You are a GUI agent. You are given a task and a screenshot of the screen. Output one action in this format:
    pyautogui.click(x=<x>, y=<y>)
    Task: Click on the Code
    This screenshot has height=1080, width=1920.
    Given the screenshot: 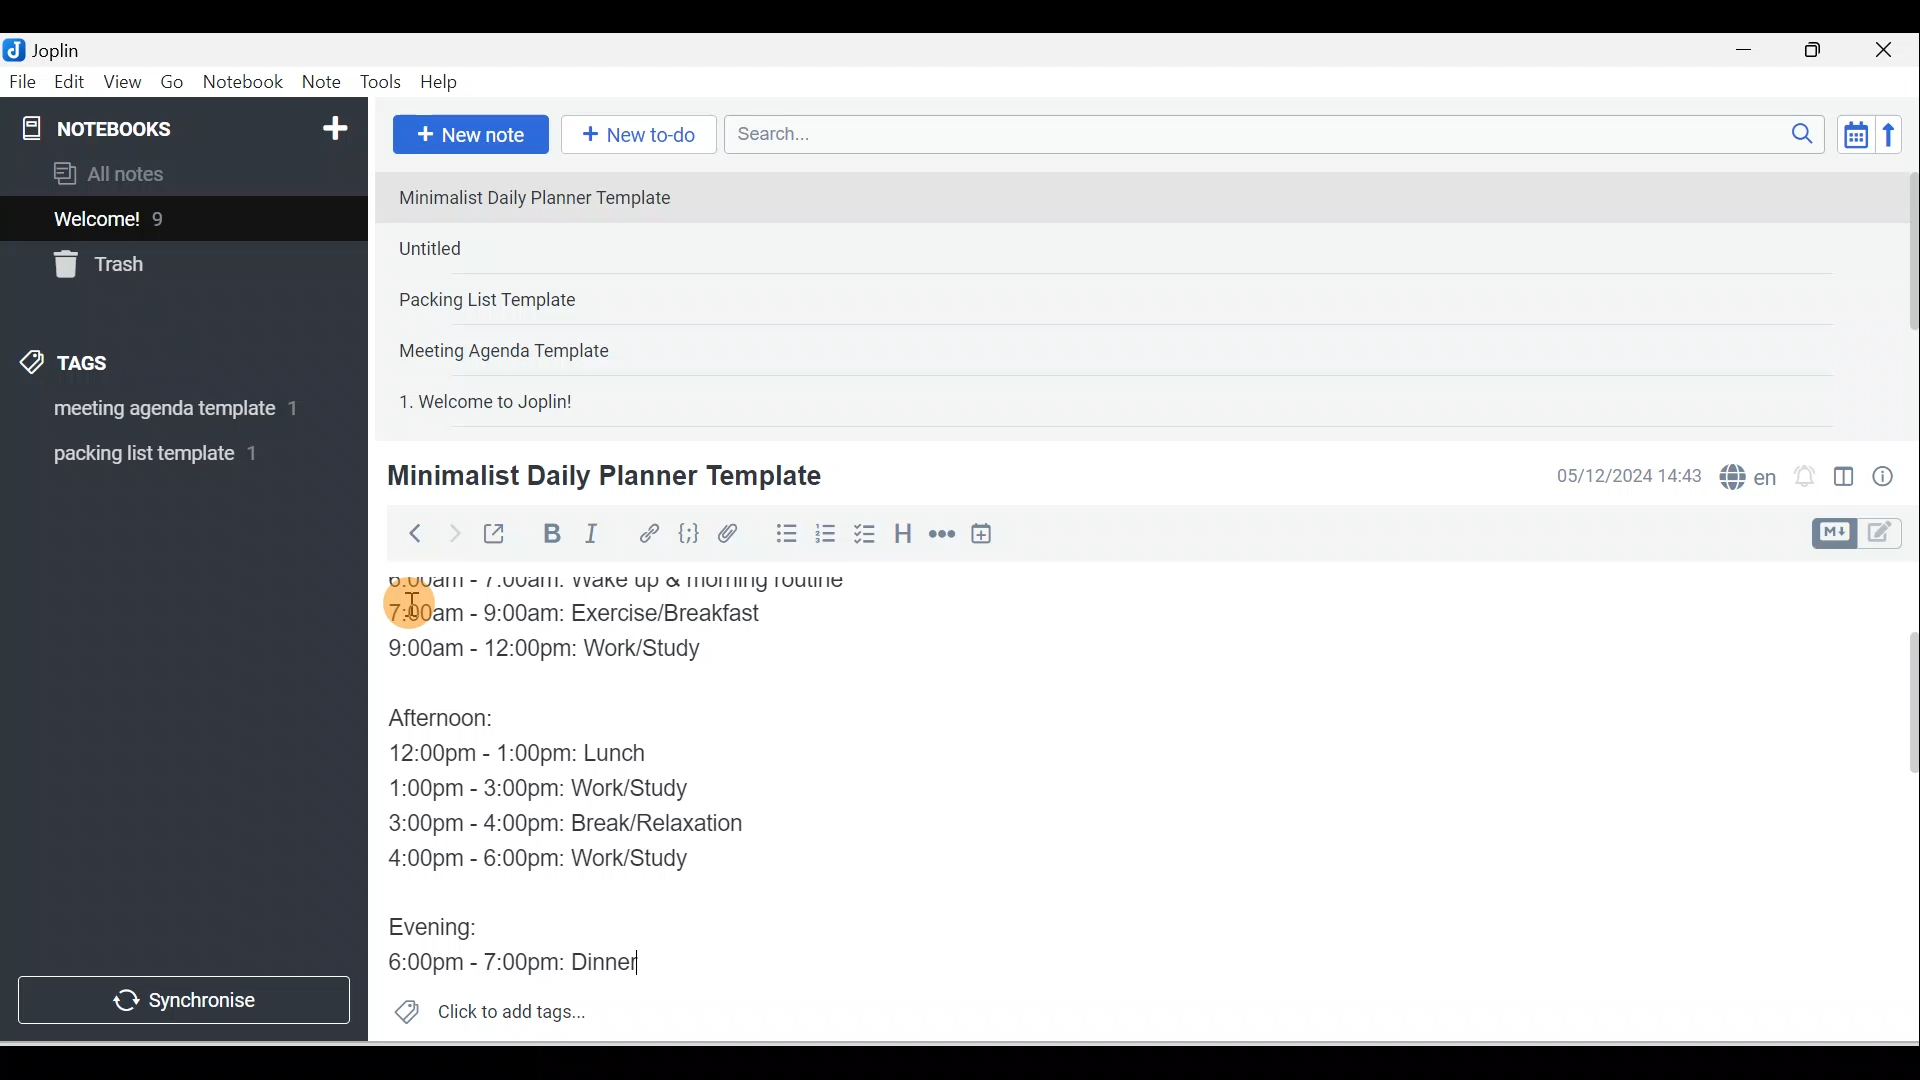 What is the action you would take?
    pyautogui.click(x=689, y=535)
    